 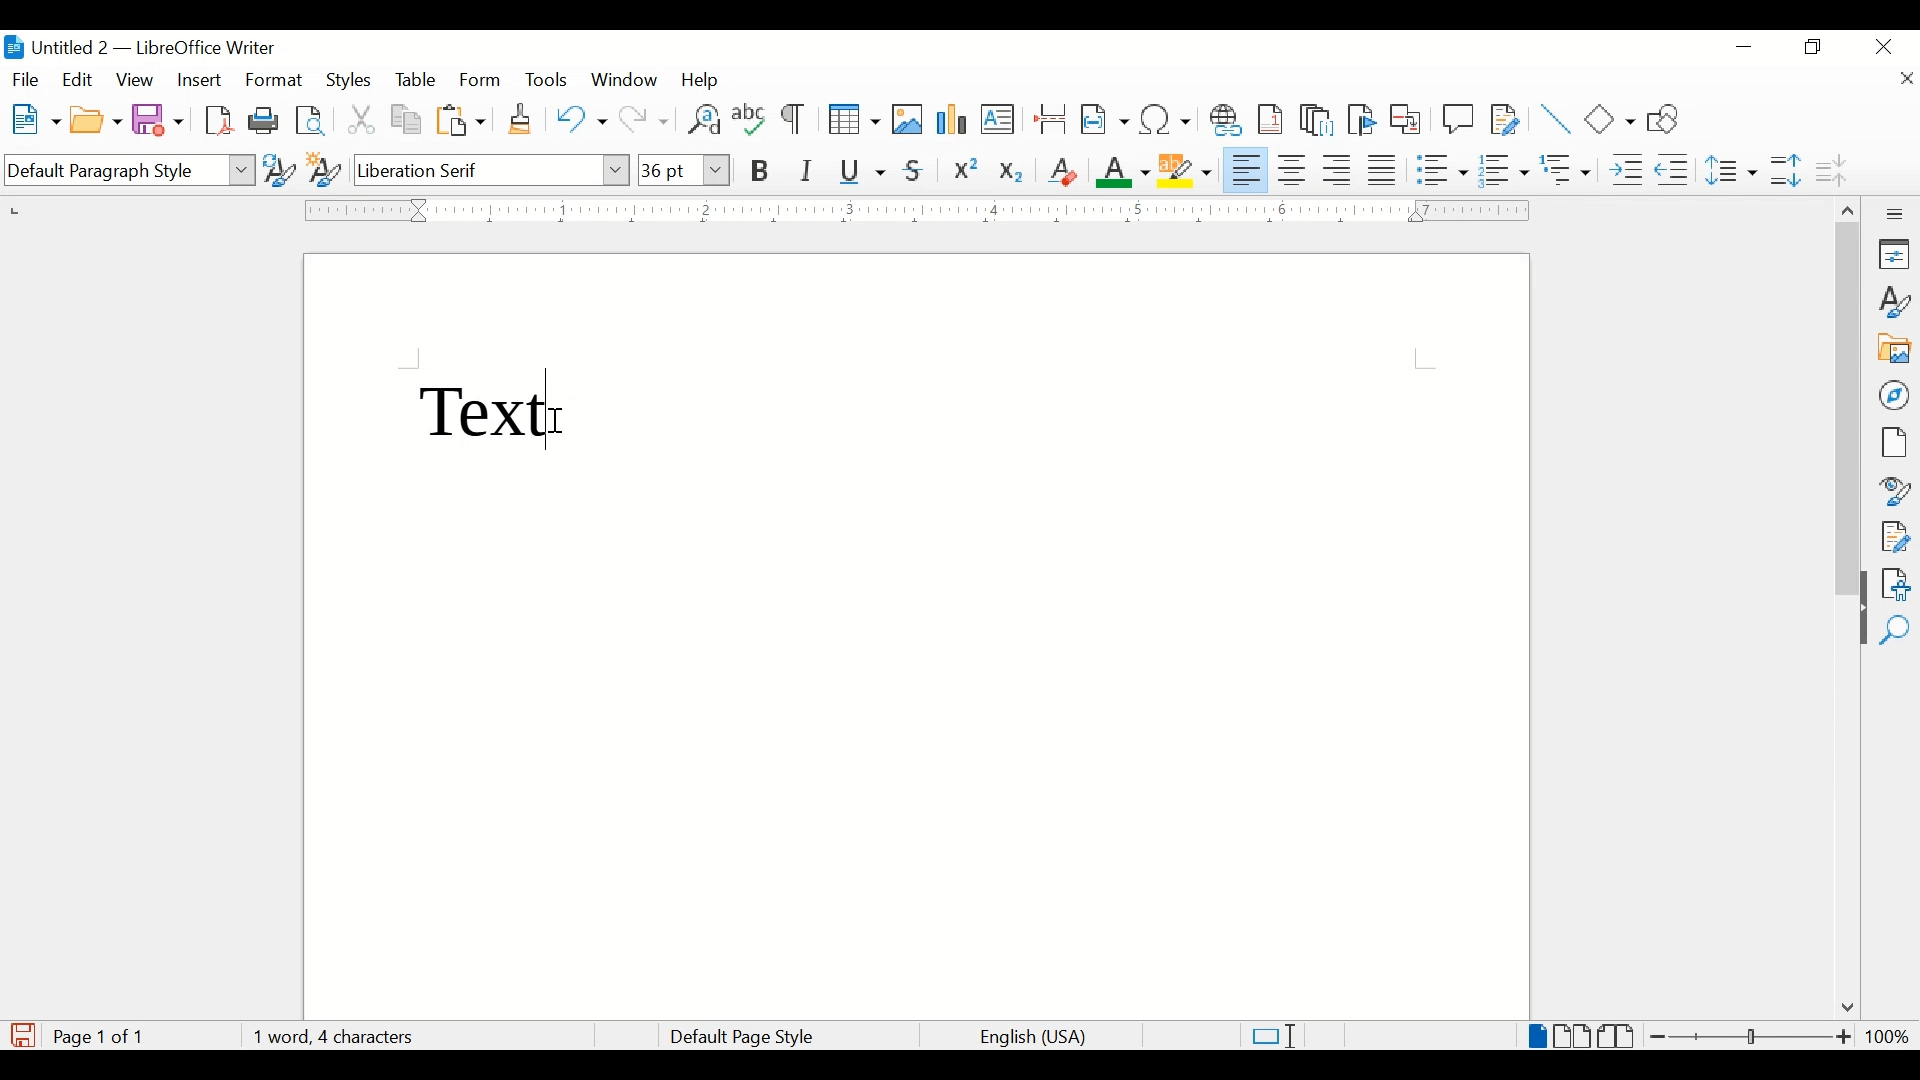 I want to click on font size, so click(x=683, y=169).